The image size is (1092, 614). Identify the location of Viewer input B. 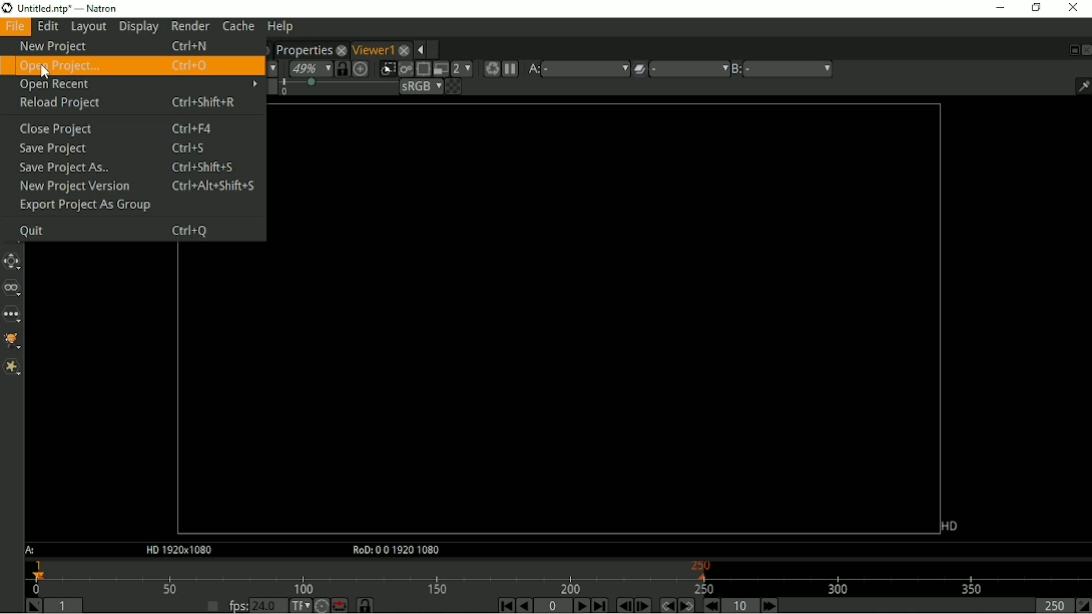
(737, 69).